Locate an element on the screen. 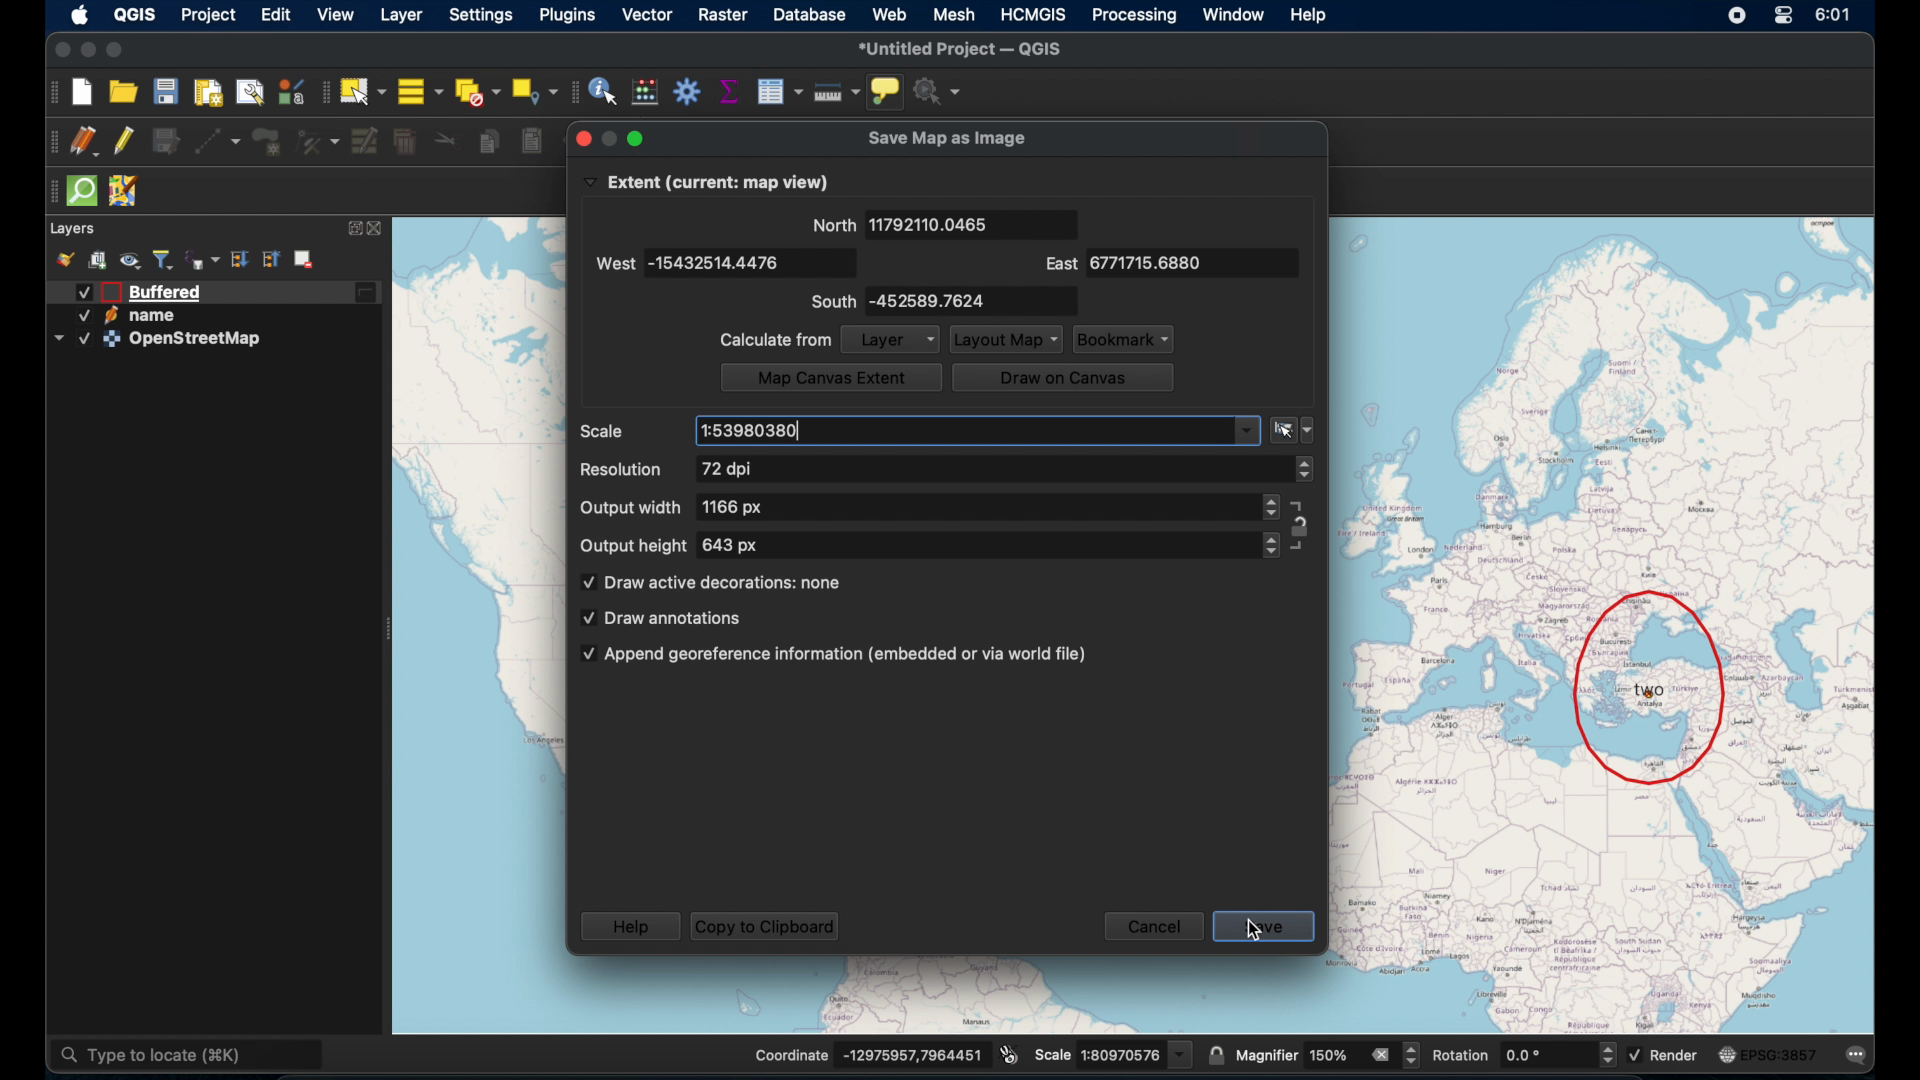 This screenshot has width=1920, height=1080. minimize  is located at coordinates (88, 48).